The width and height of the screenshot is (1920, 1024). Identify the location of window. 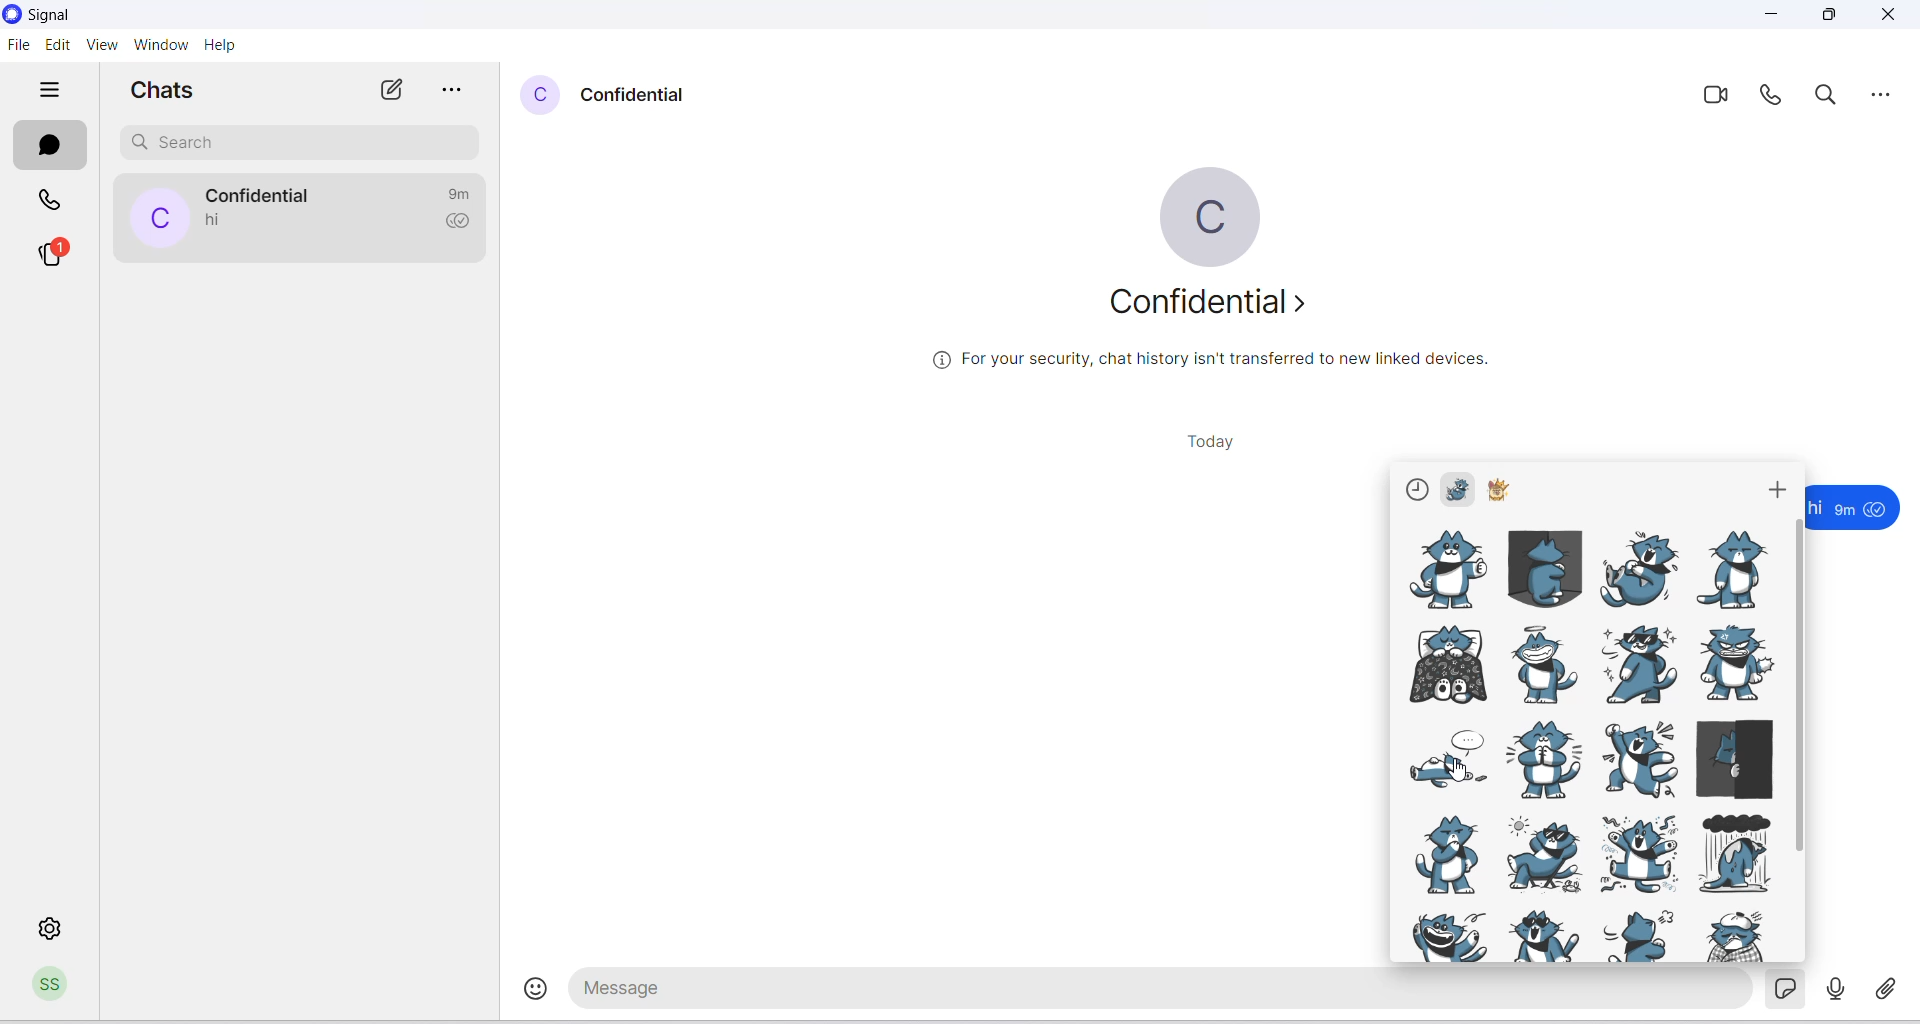
(160, 45).